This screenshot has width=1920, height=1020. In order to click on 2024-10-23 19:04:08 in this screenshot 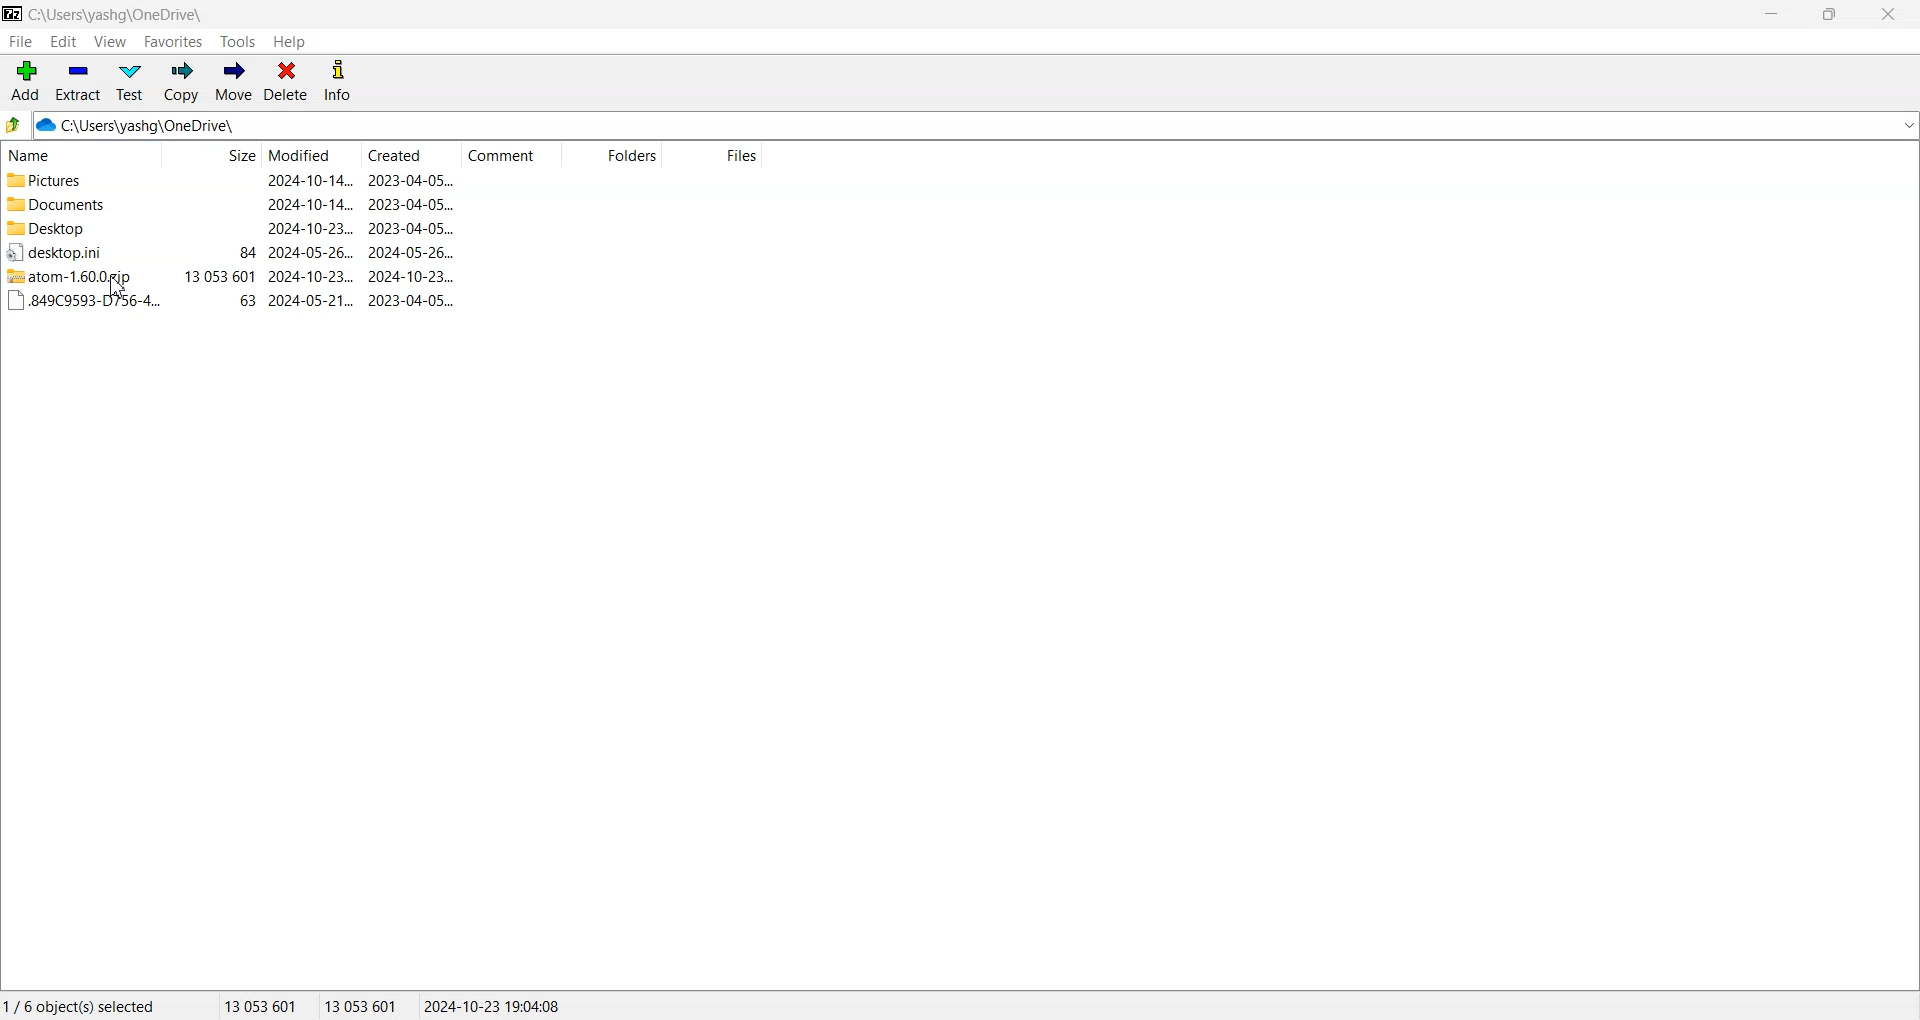, I will do `click(494, 1005)`.